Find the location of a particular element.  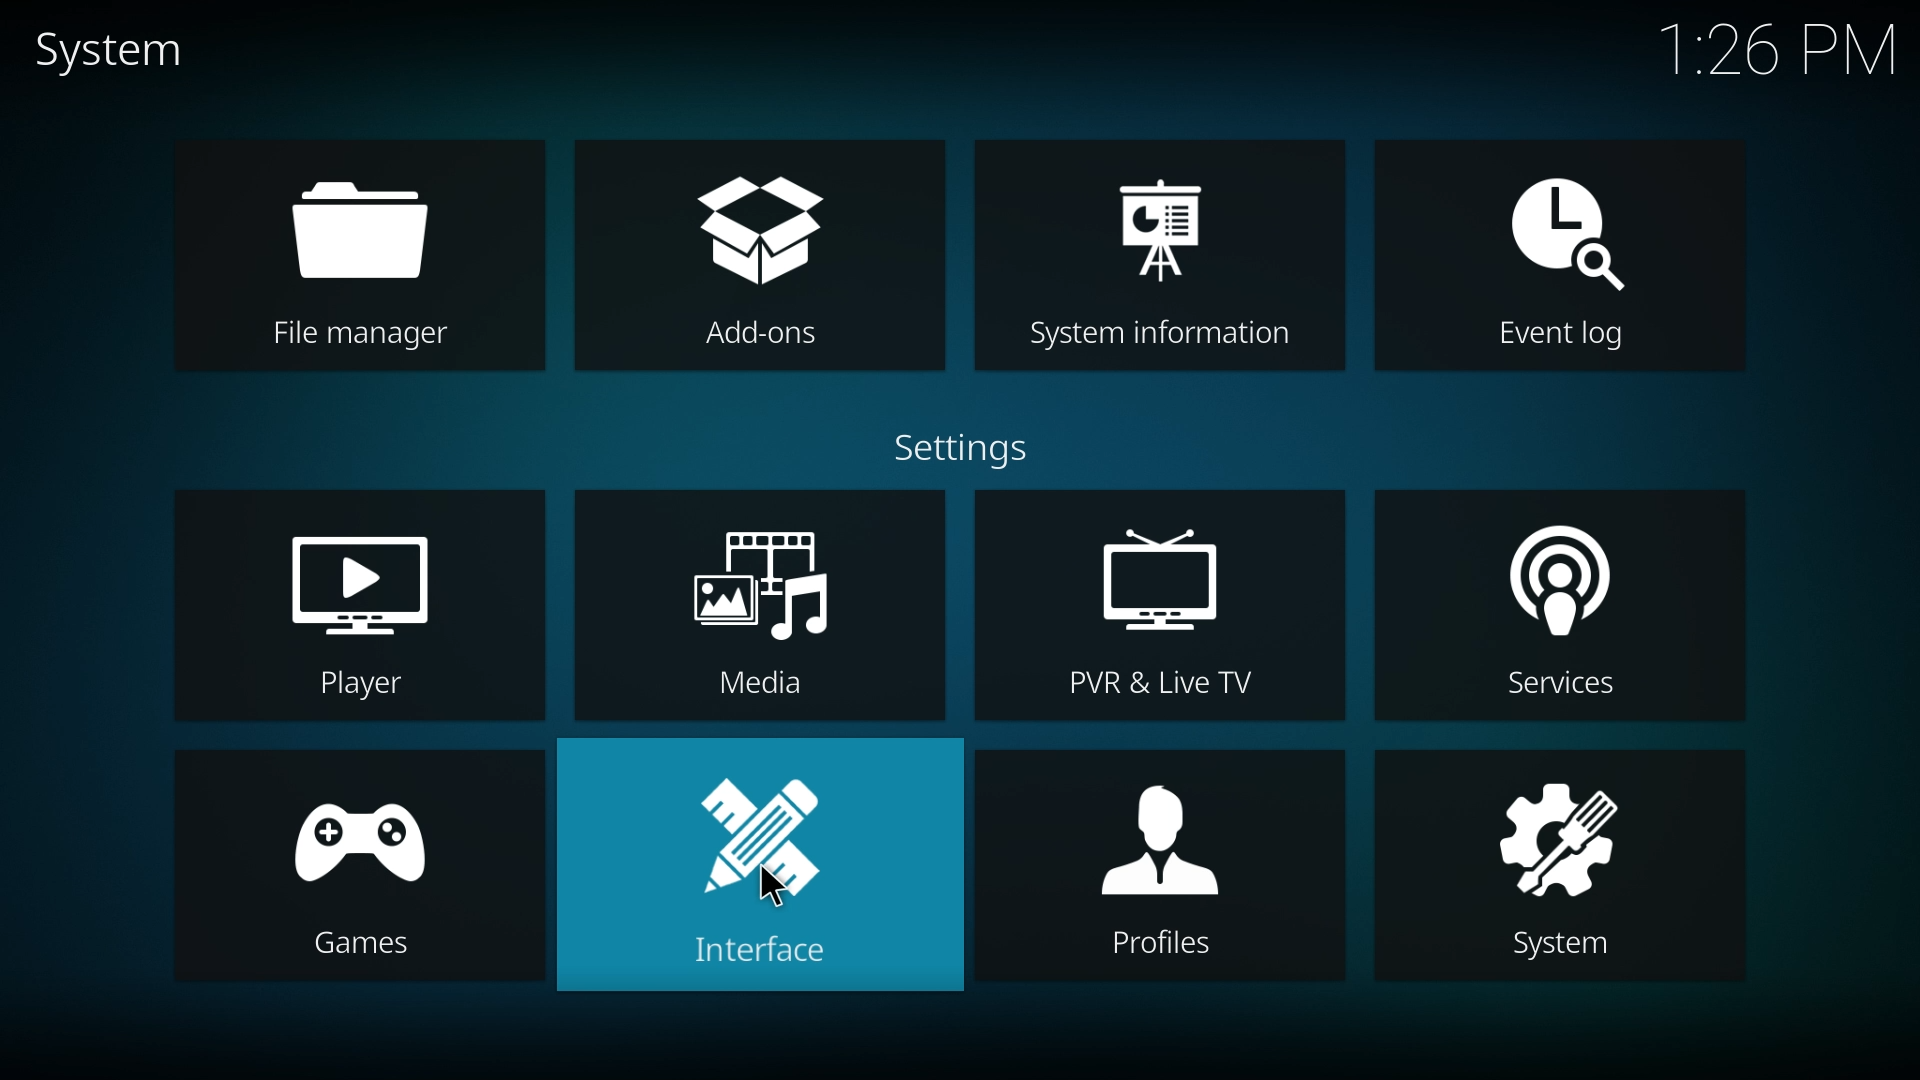

time is located at coordinates (1775, 48).